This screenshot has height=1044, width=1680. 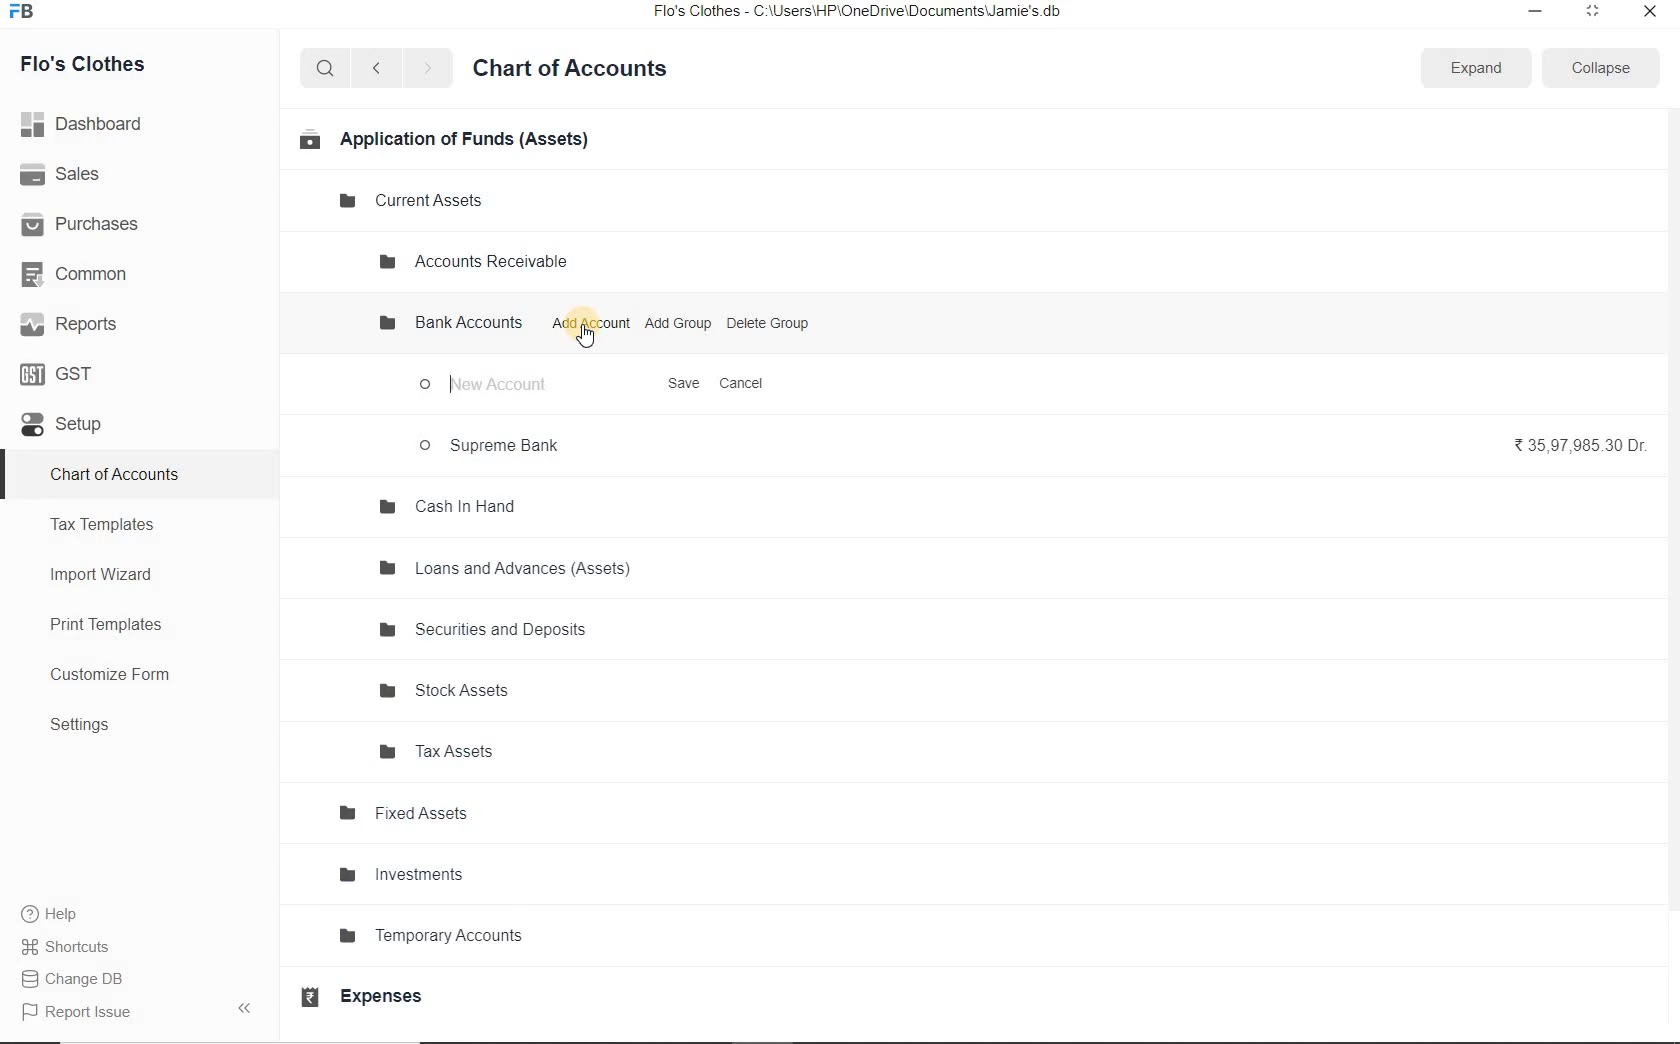 I want to click on help, so click(x=50, y=914).